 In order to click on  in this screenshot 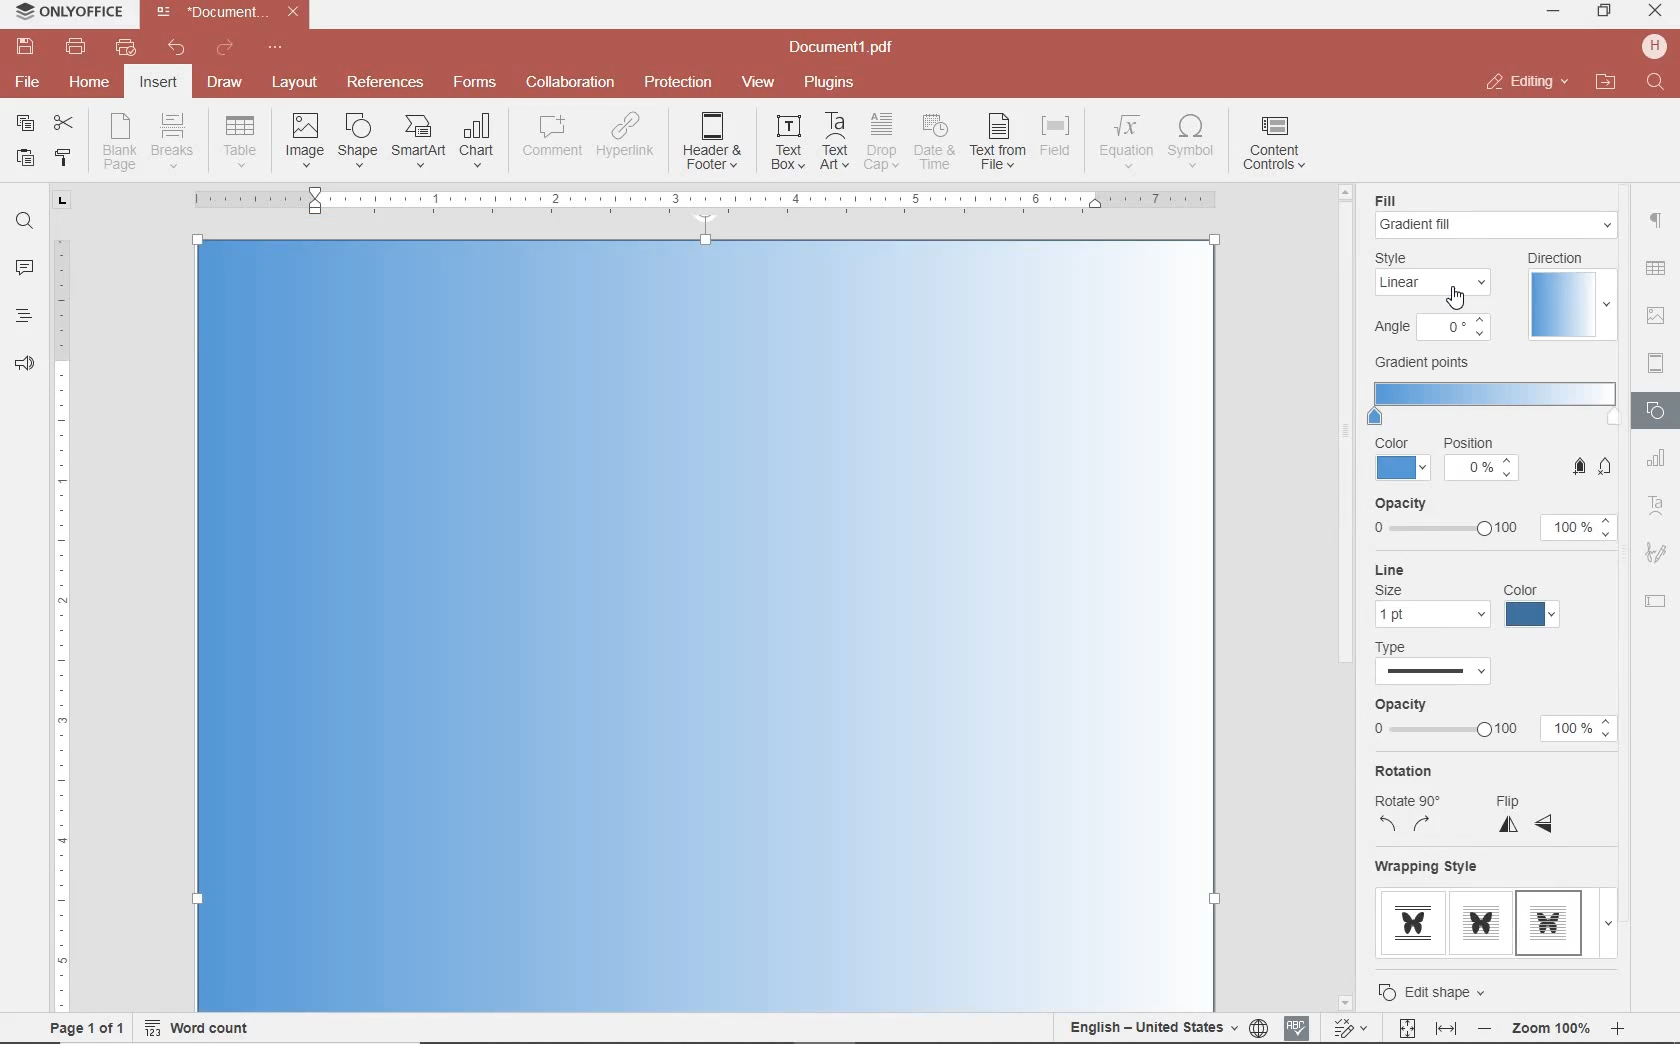, I will do `click(1489, 664)`.